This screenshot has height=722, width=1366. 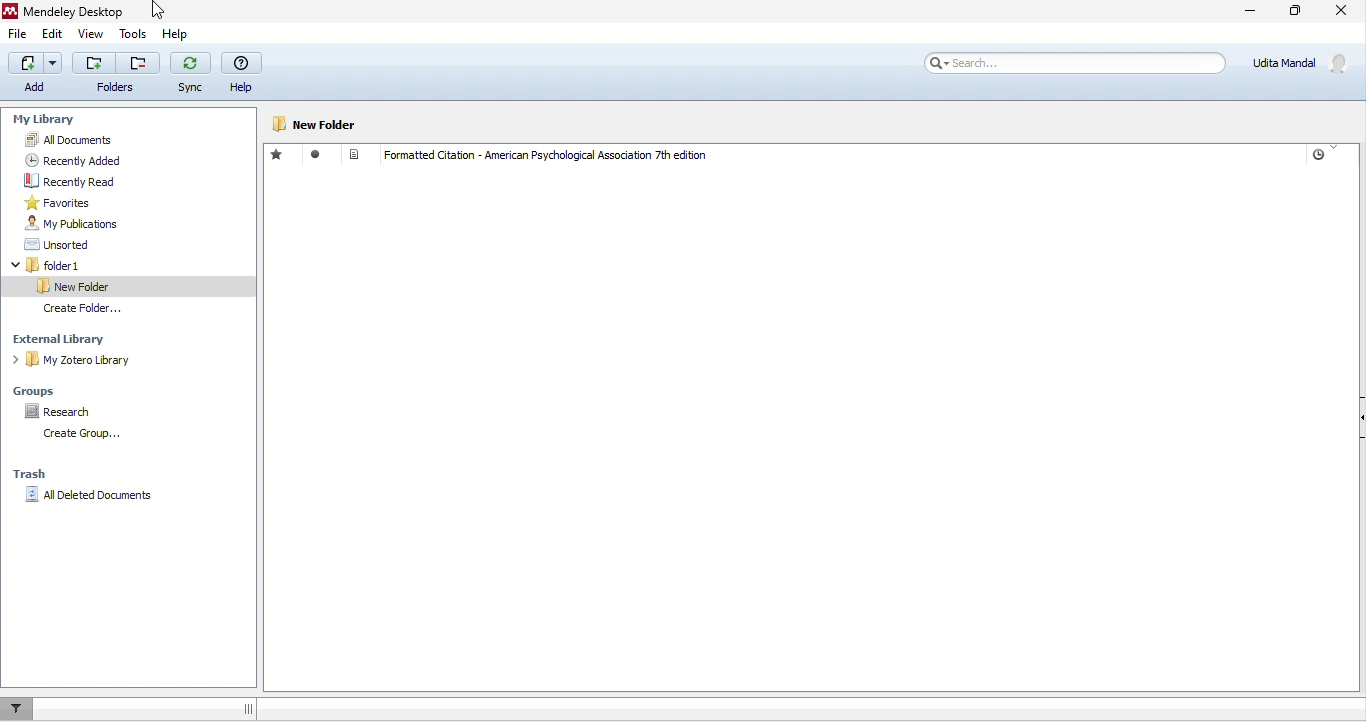 I want to click on tools, so click(x=133, y=32).